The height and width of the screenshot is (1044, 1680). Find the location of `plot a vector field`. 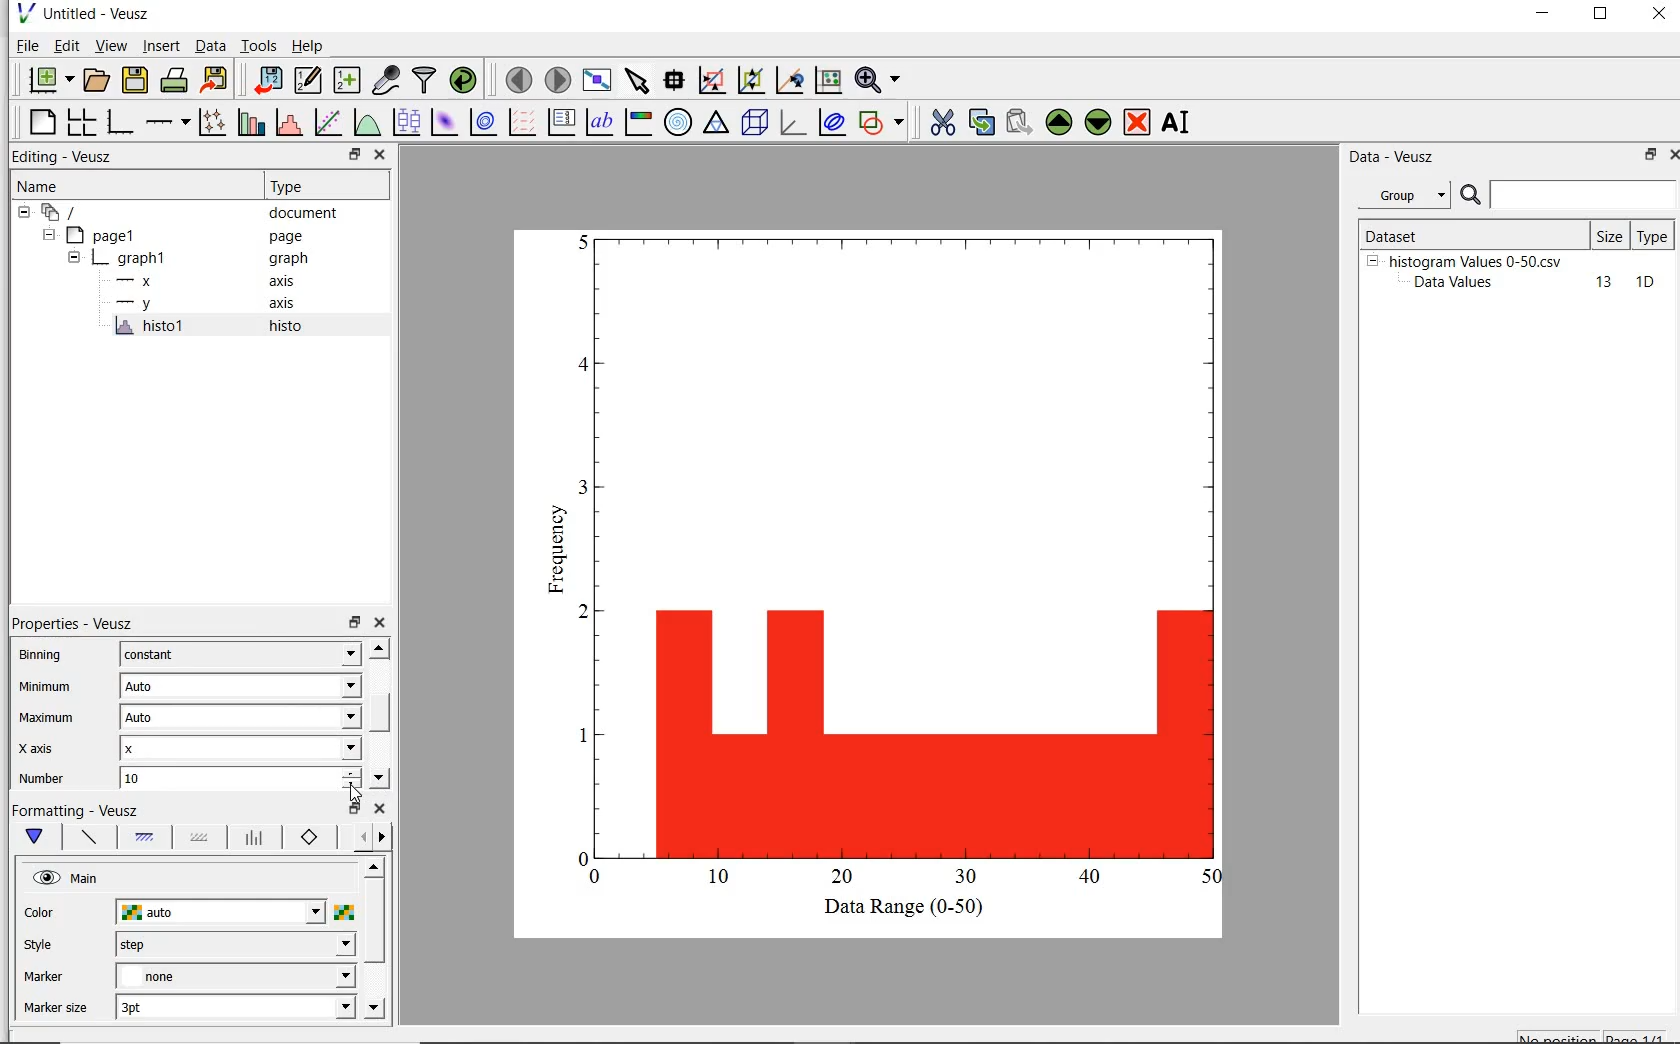

plot a vector field is located at coordinates (524, 122).